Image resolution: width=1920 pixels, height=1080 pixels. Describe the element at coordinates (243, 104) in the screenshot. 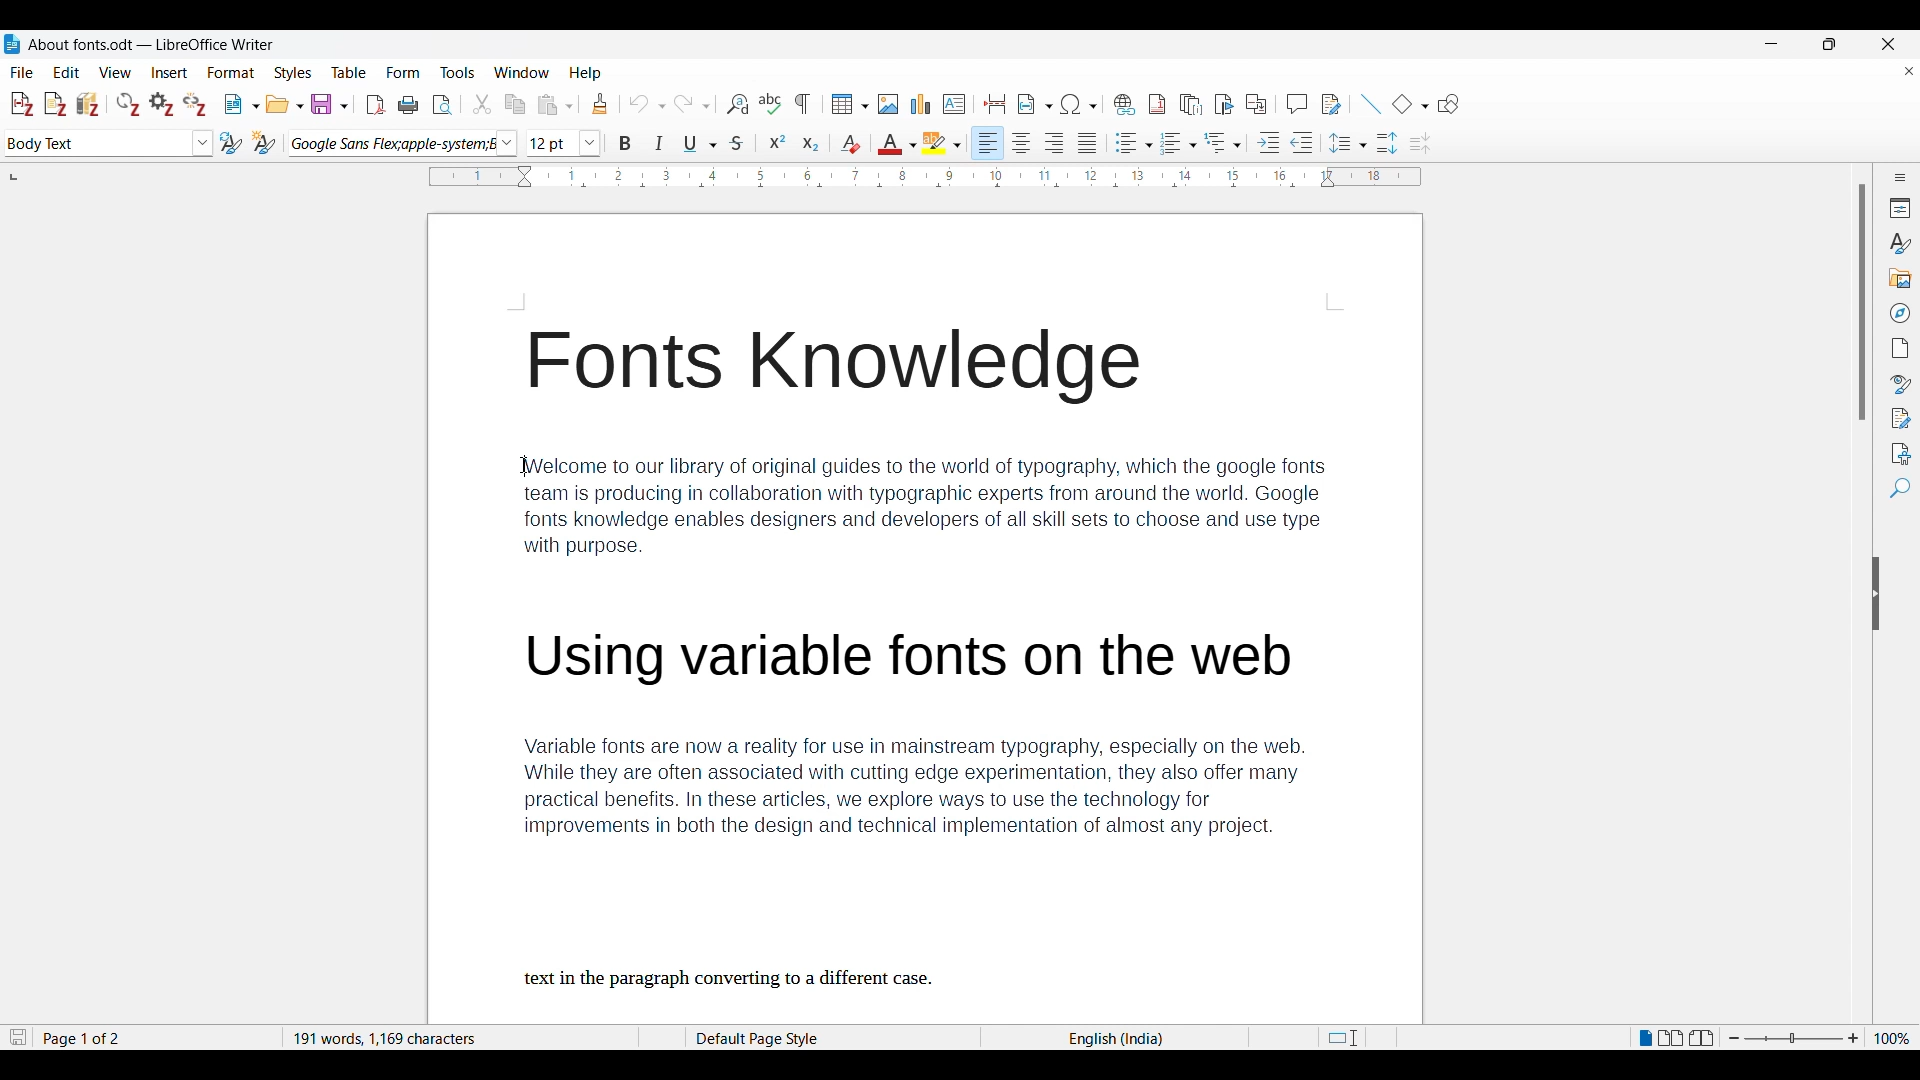

I see `New document` at that location.